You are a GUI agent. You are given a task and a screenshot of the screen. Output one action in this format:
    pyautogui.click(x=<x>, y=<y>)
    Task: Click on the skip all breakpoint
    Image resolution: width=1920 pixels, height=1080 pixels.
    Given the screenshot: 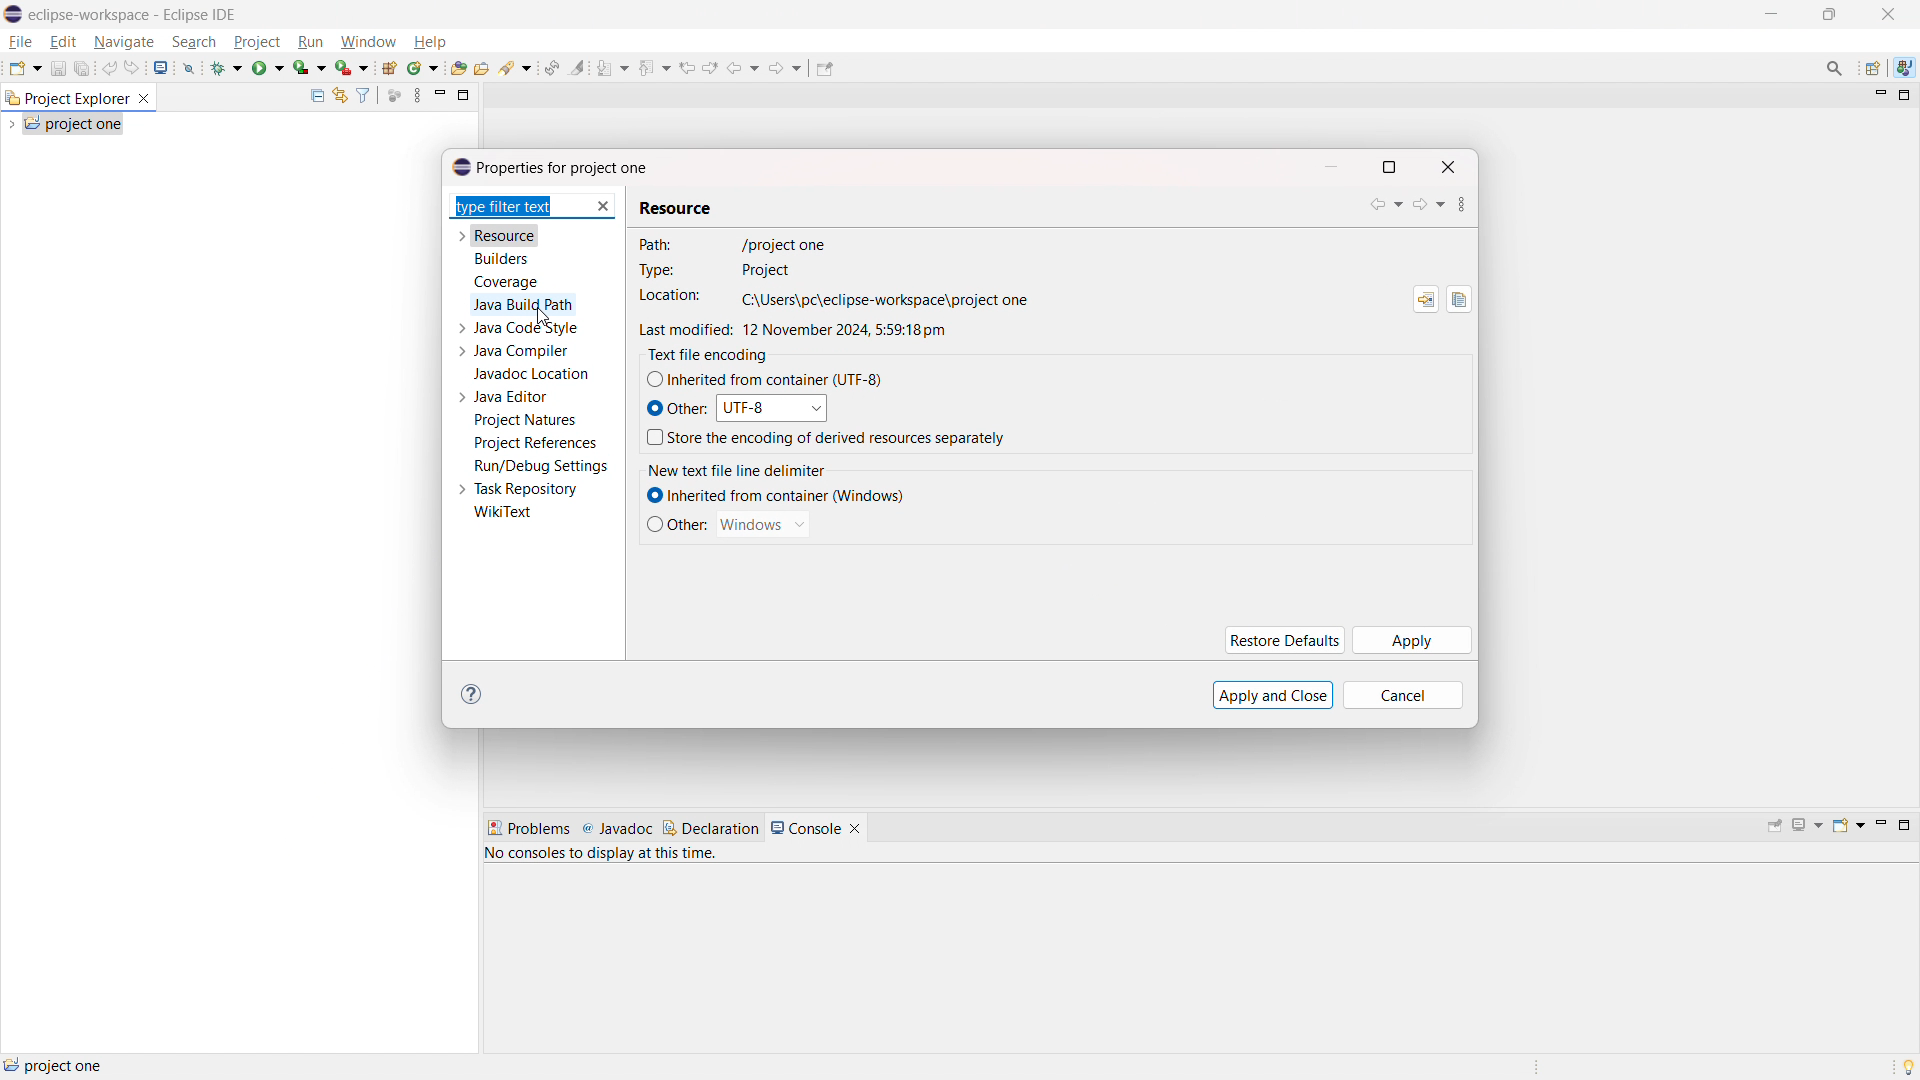 What is the action you would take?
    pyautogui.click(x=189, y=66)
    